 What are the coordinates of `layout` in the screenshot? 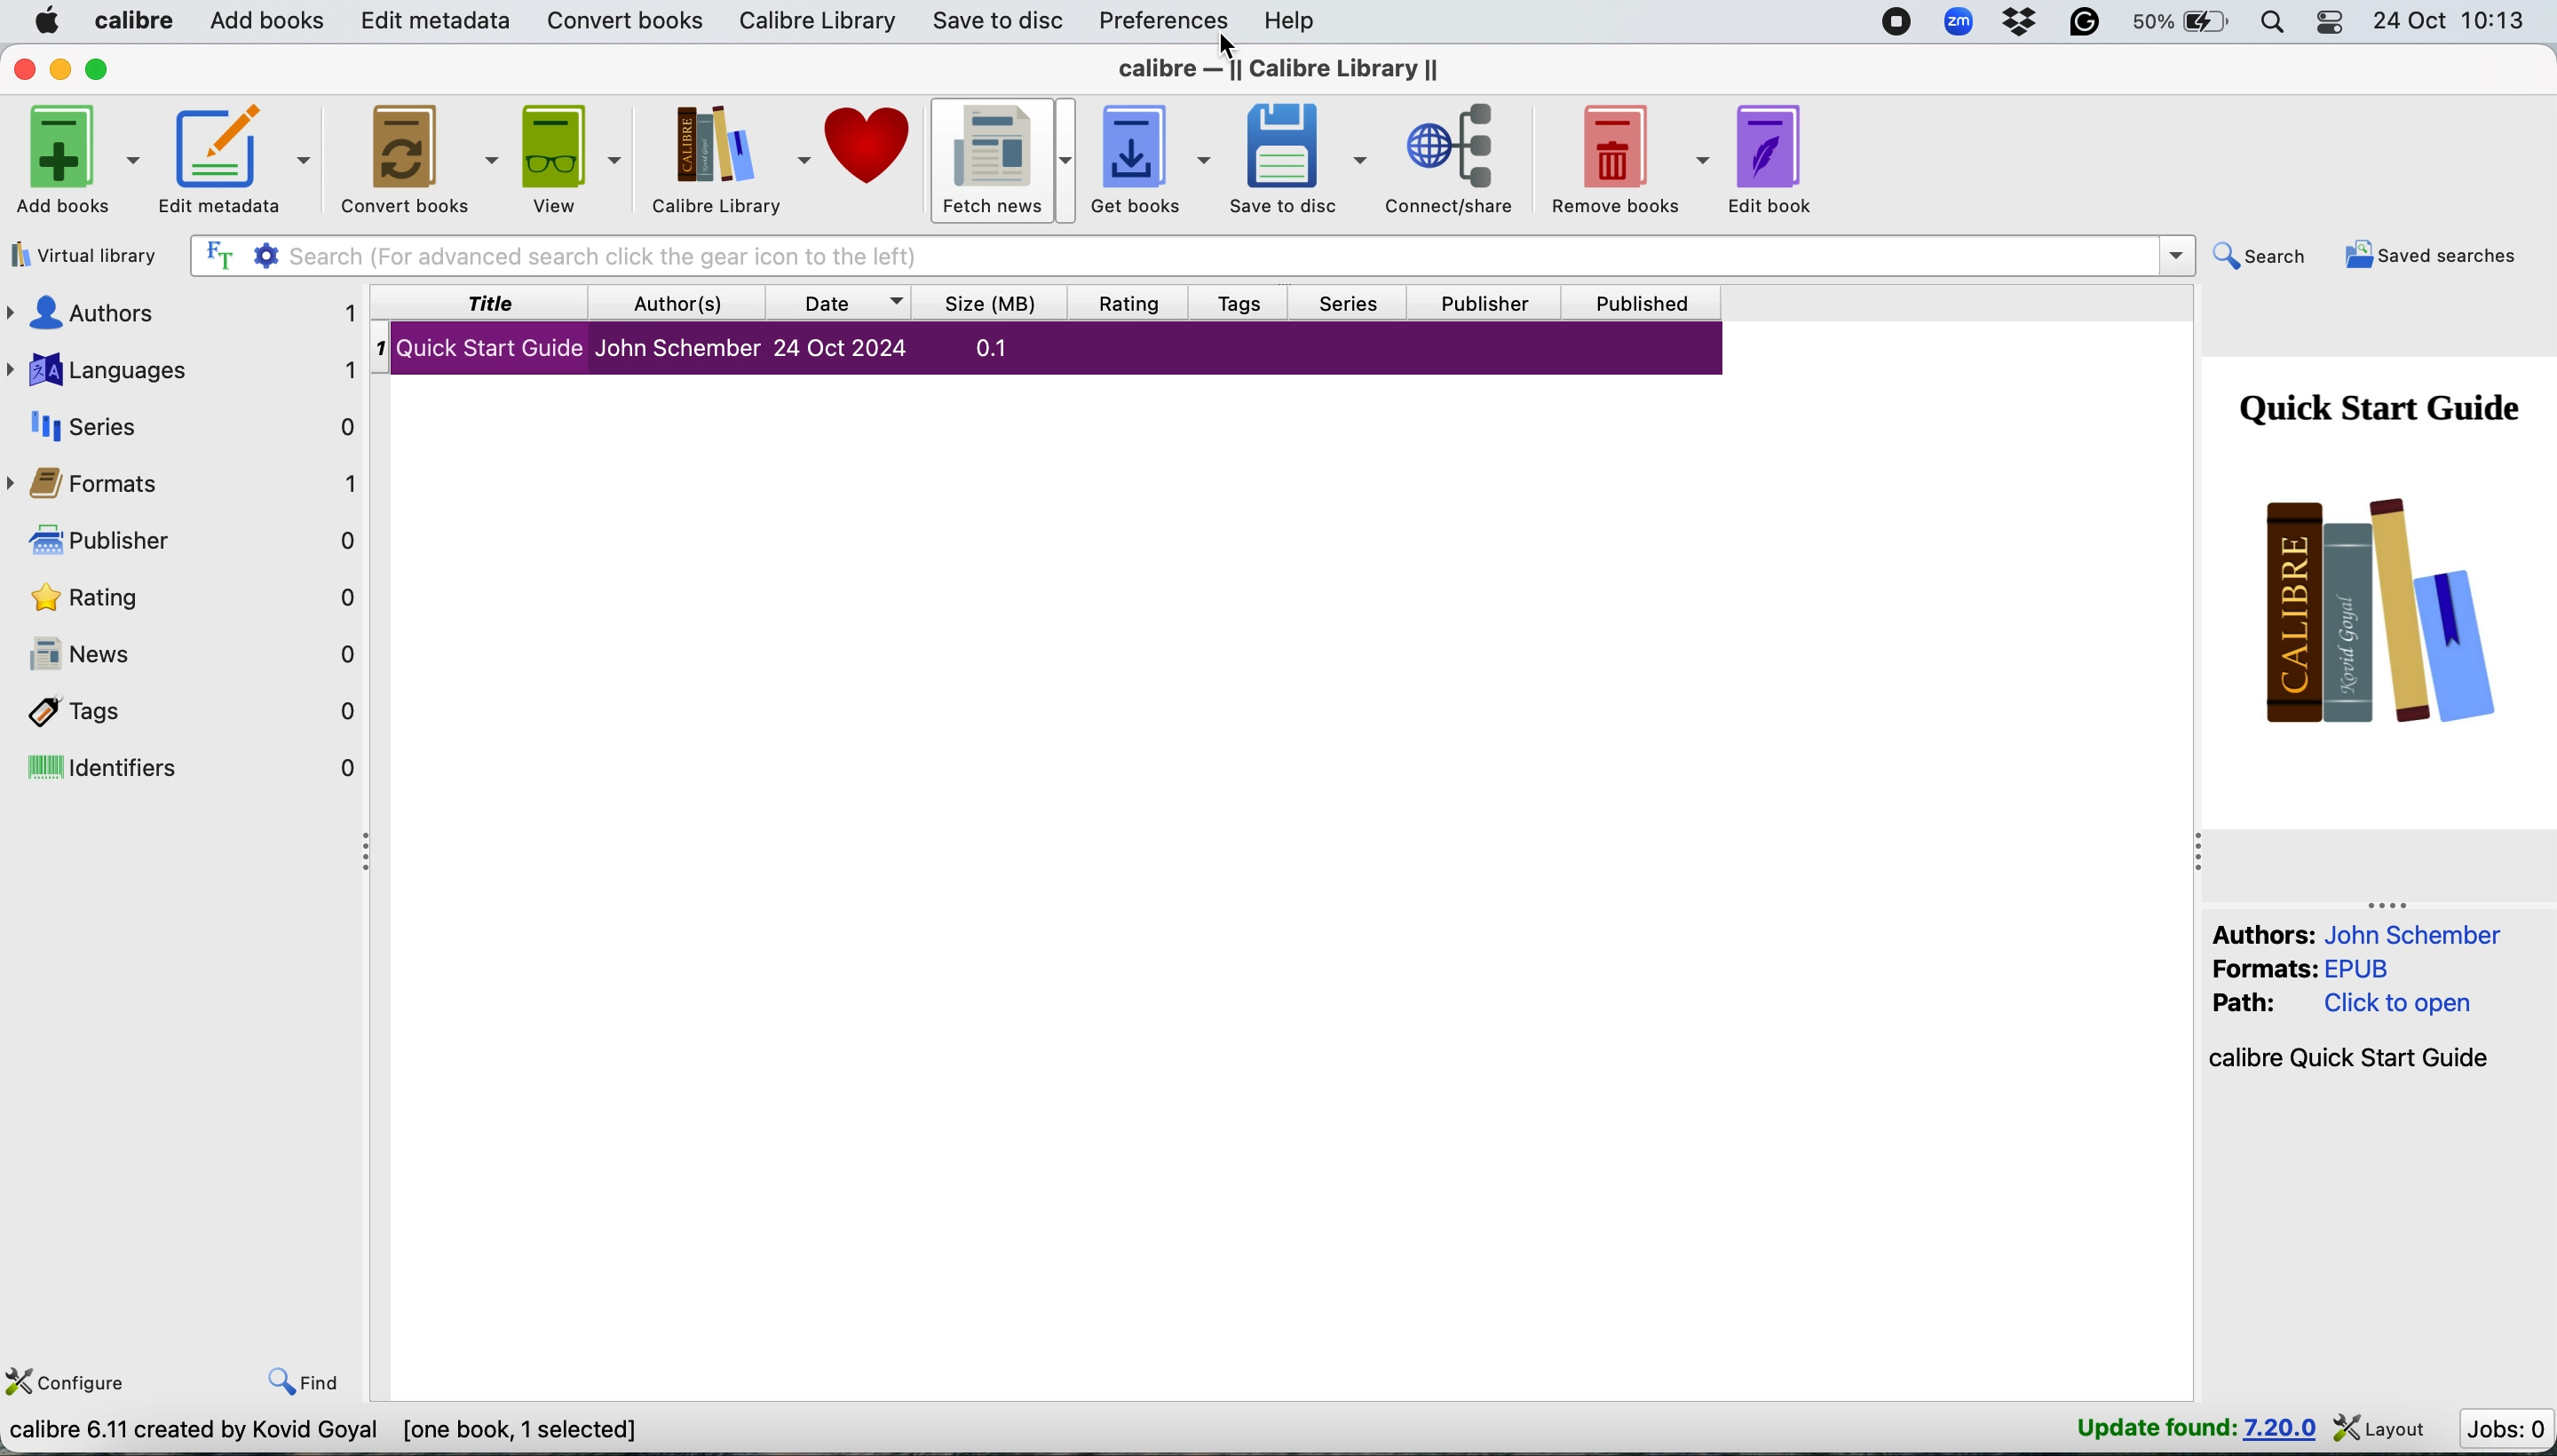 It's located at (2383, 1431).